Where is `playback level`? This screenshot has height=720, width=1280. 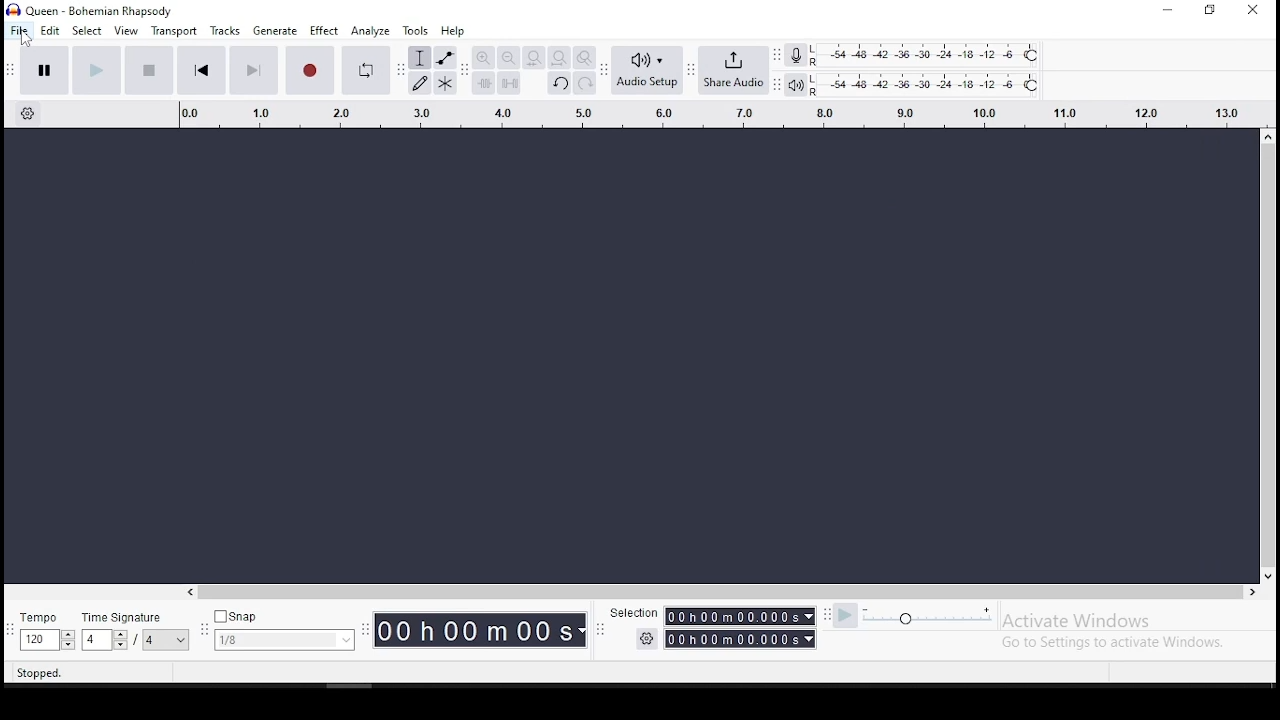 playback level is located at coordinates (927, 85).